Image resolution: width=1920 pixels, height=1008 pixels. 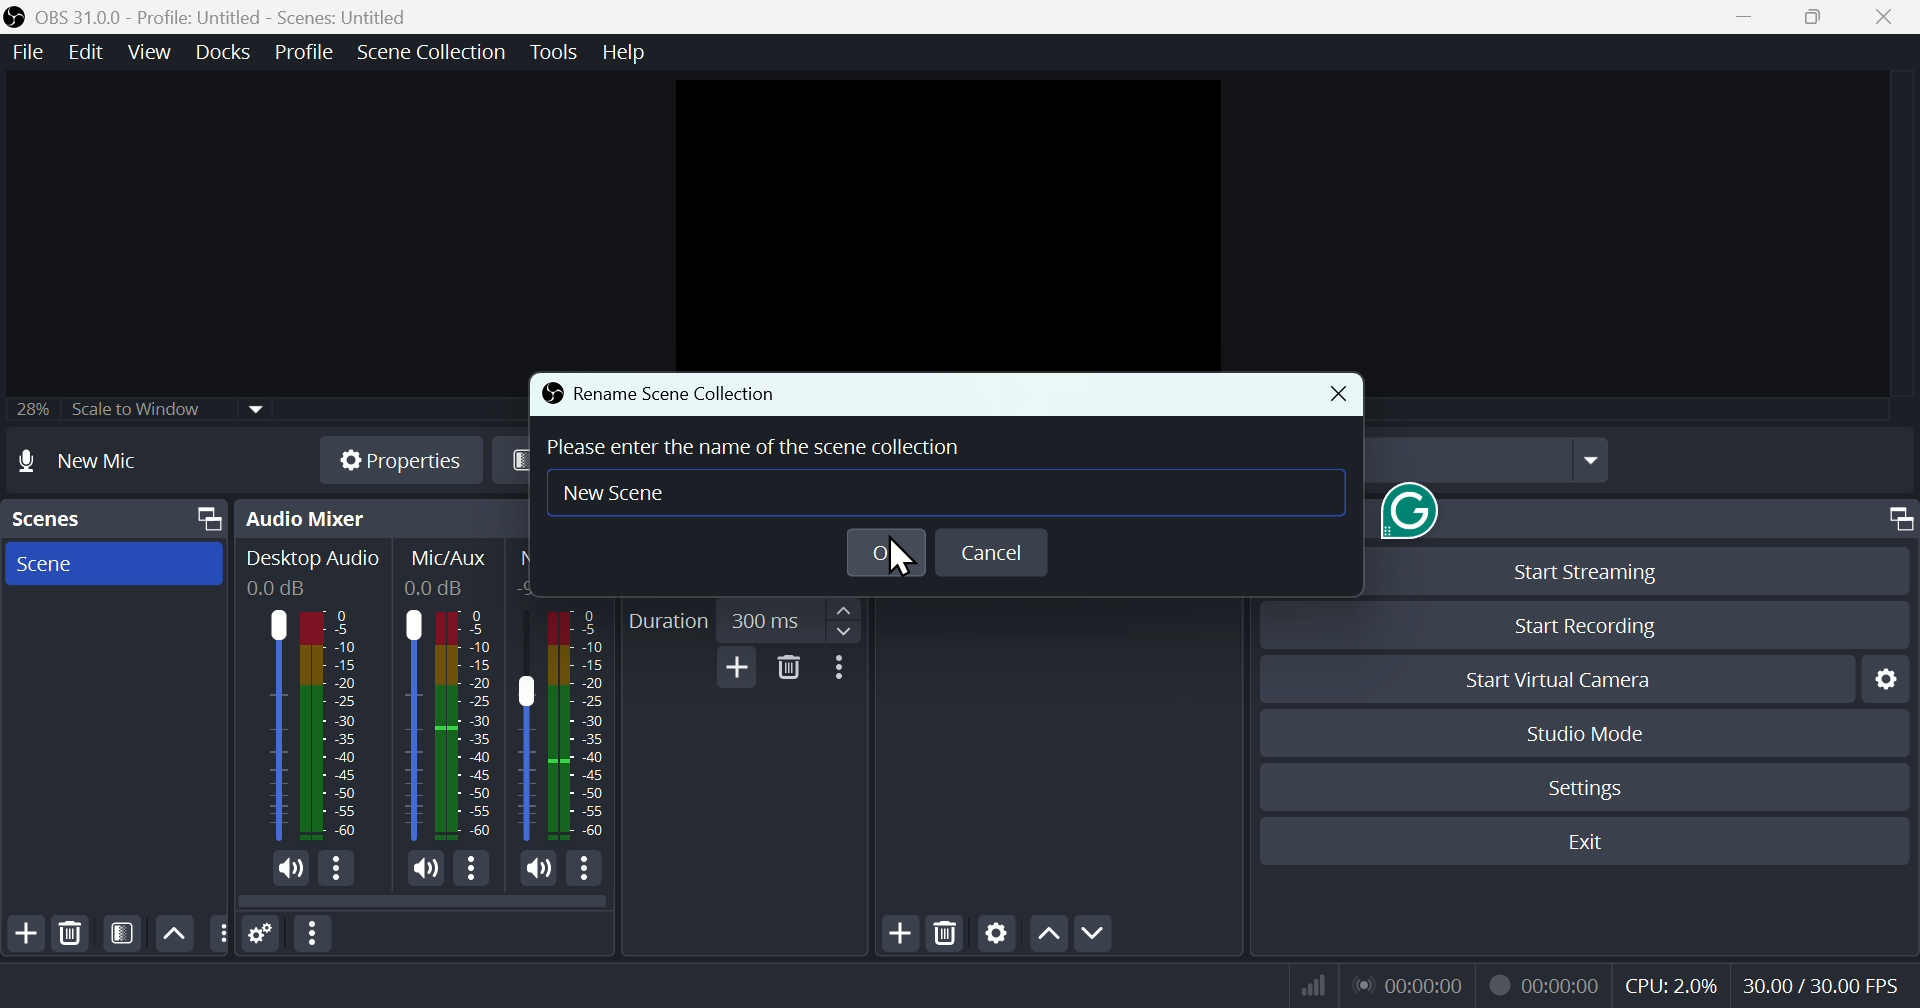 I want to click on Desktop Audio, so click(x=315, y=558).